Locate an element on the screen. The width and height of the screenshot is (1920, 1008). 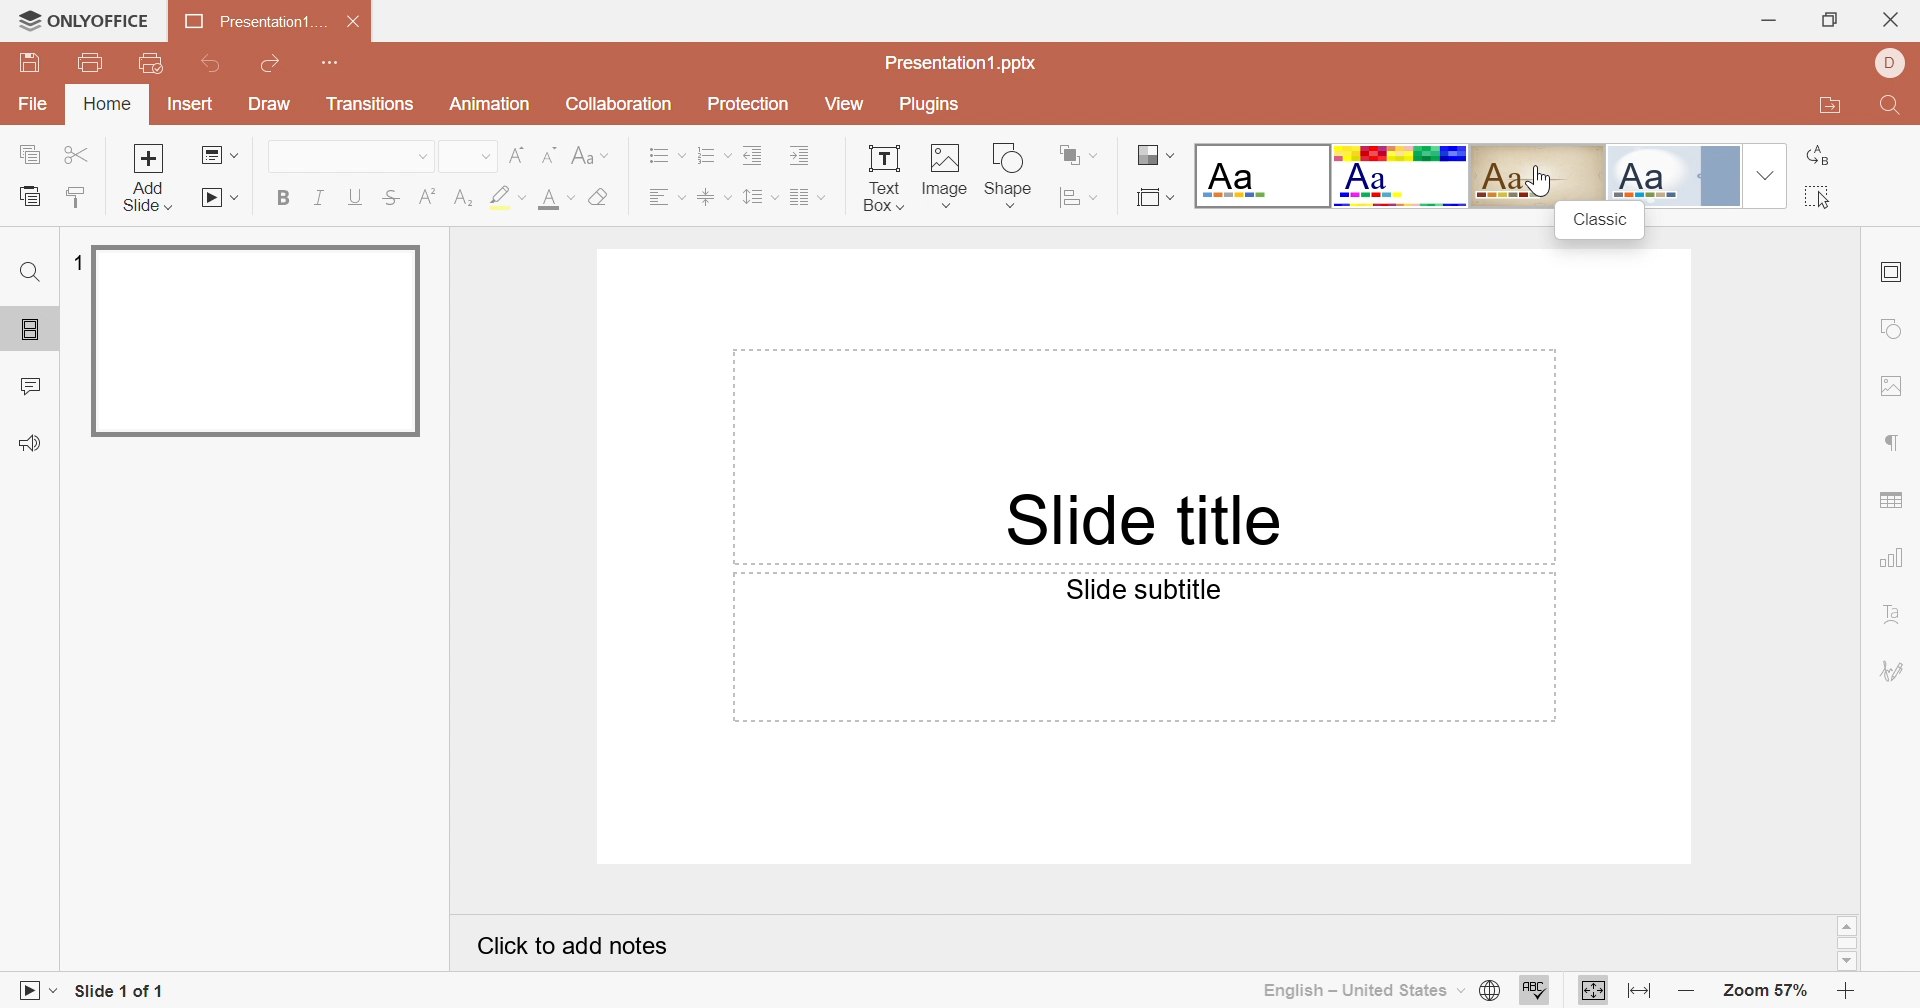
Quick Print is located at coordinates (150, 63).